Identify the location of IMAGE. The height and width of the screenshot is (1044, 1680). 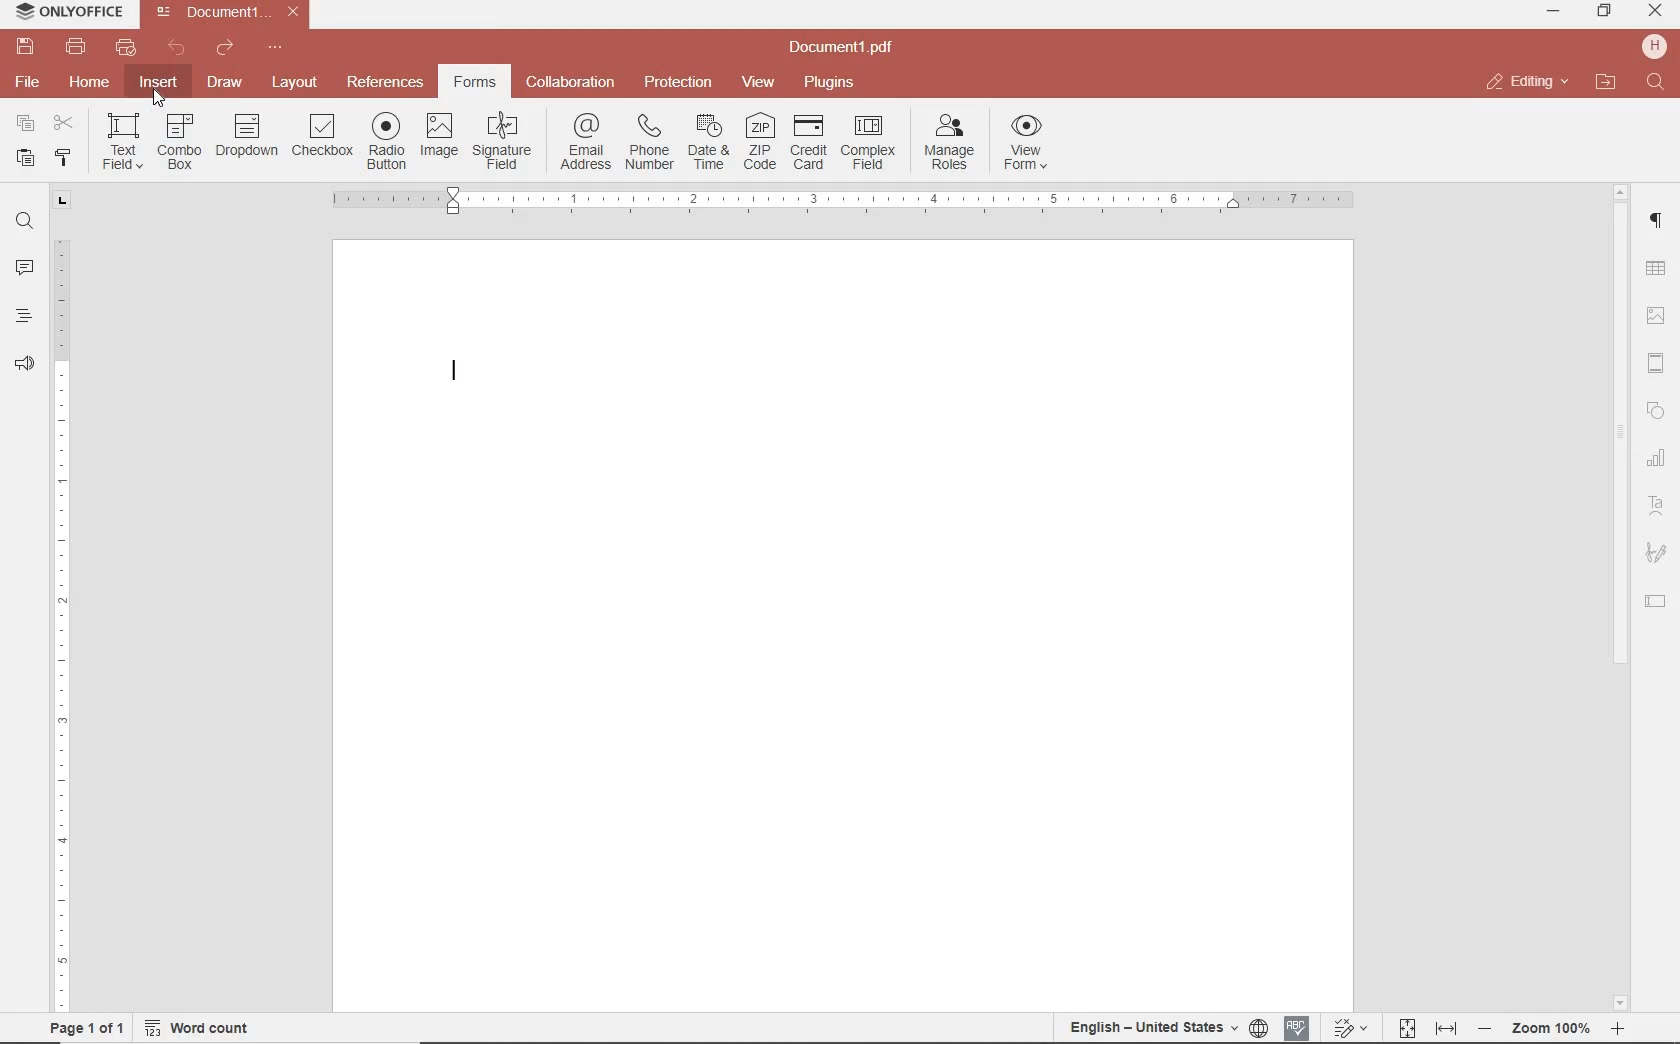
(1657, 318).